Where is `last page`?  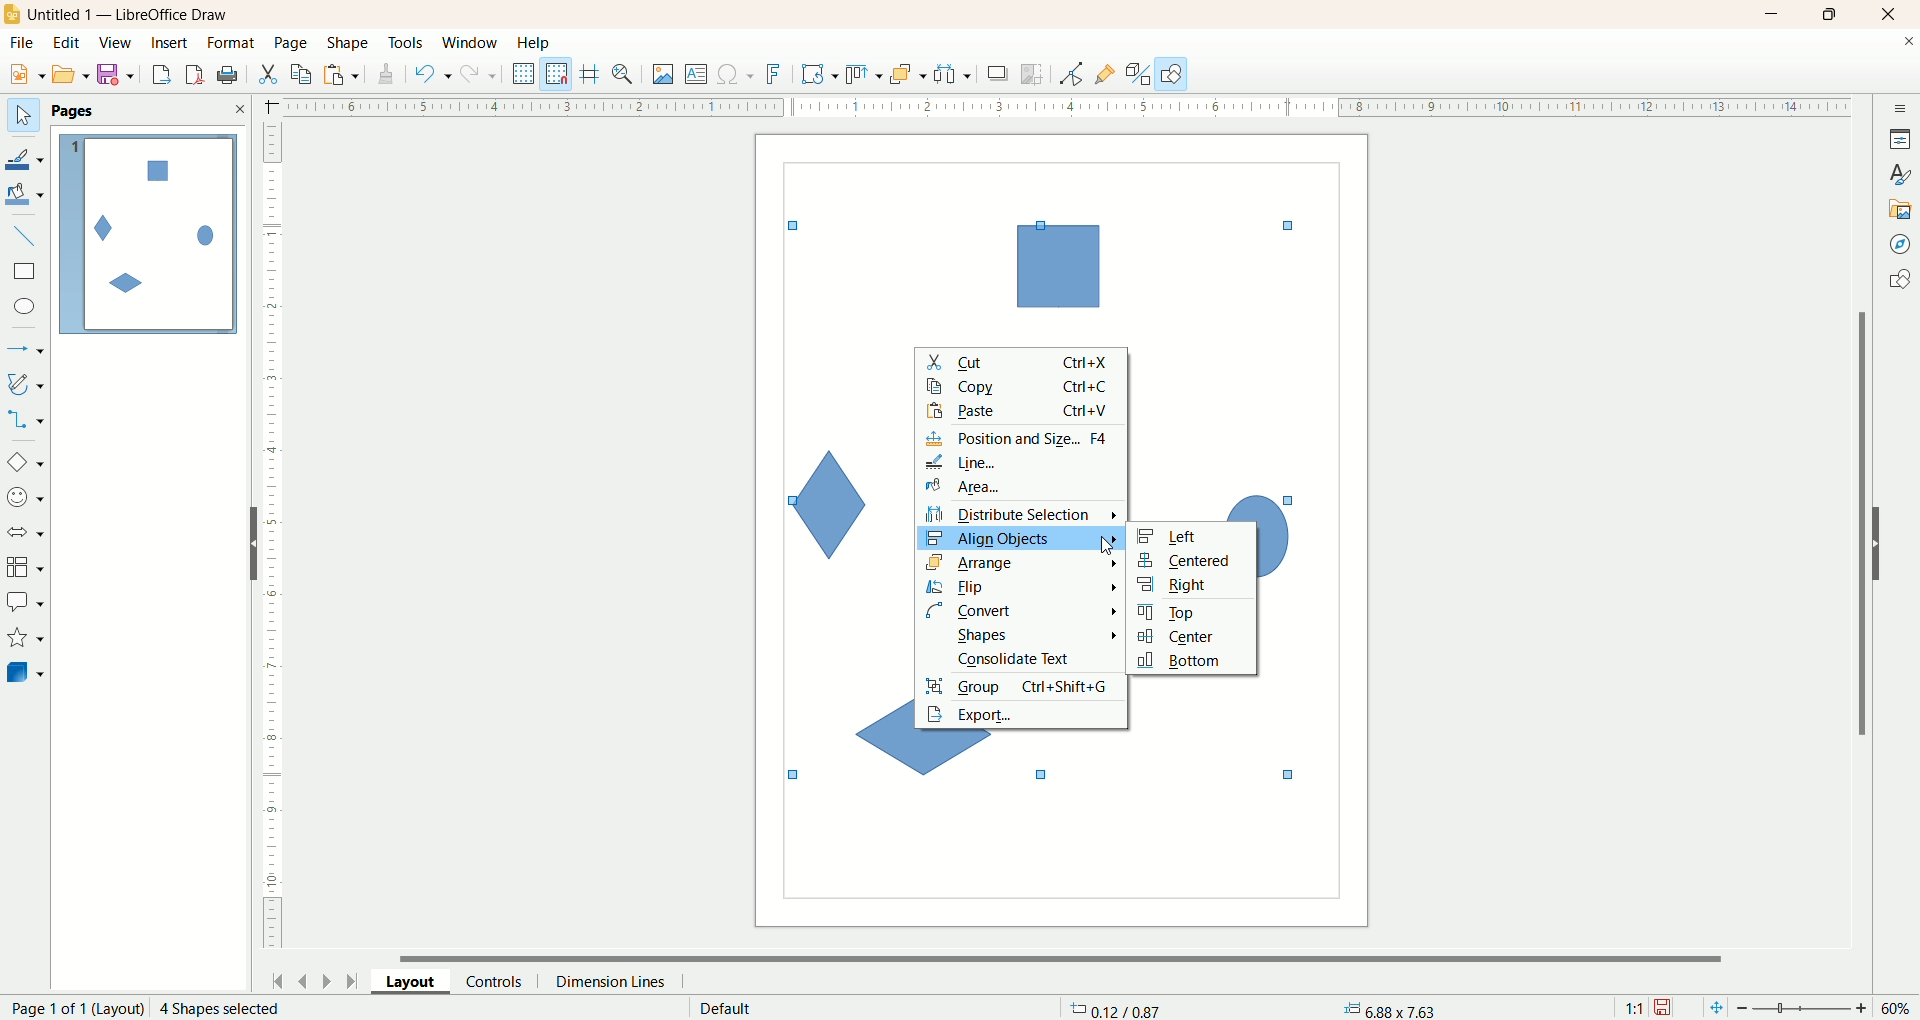 last page is located at coordinates (355, 979).